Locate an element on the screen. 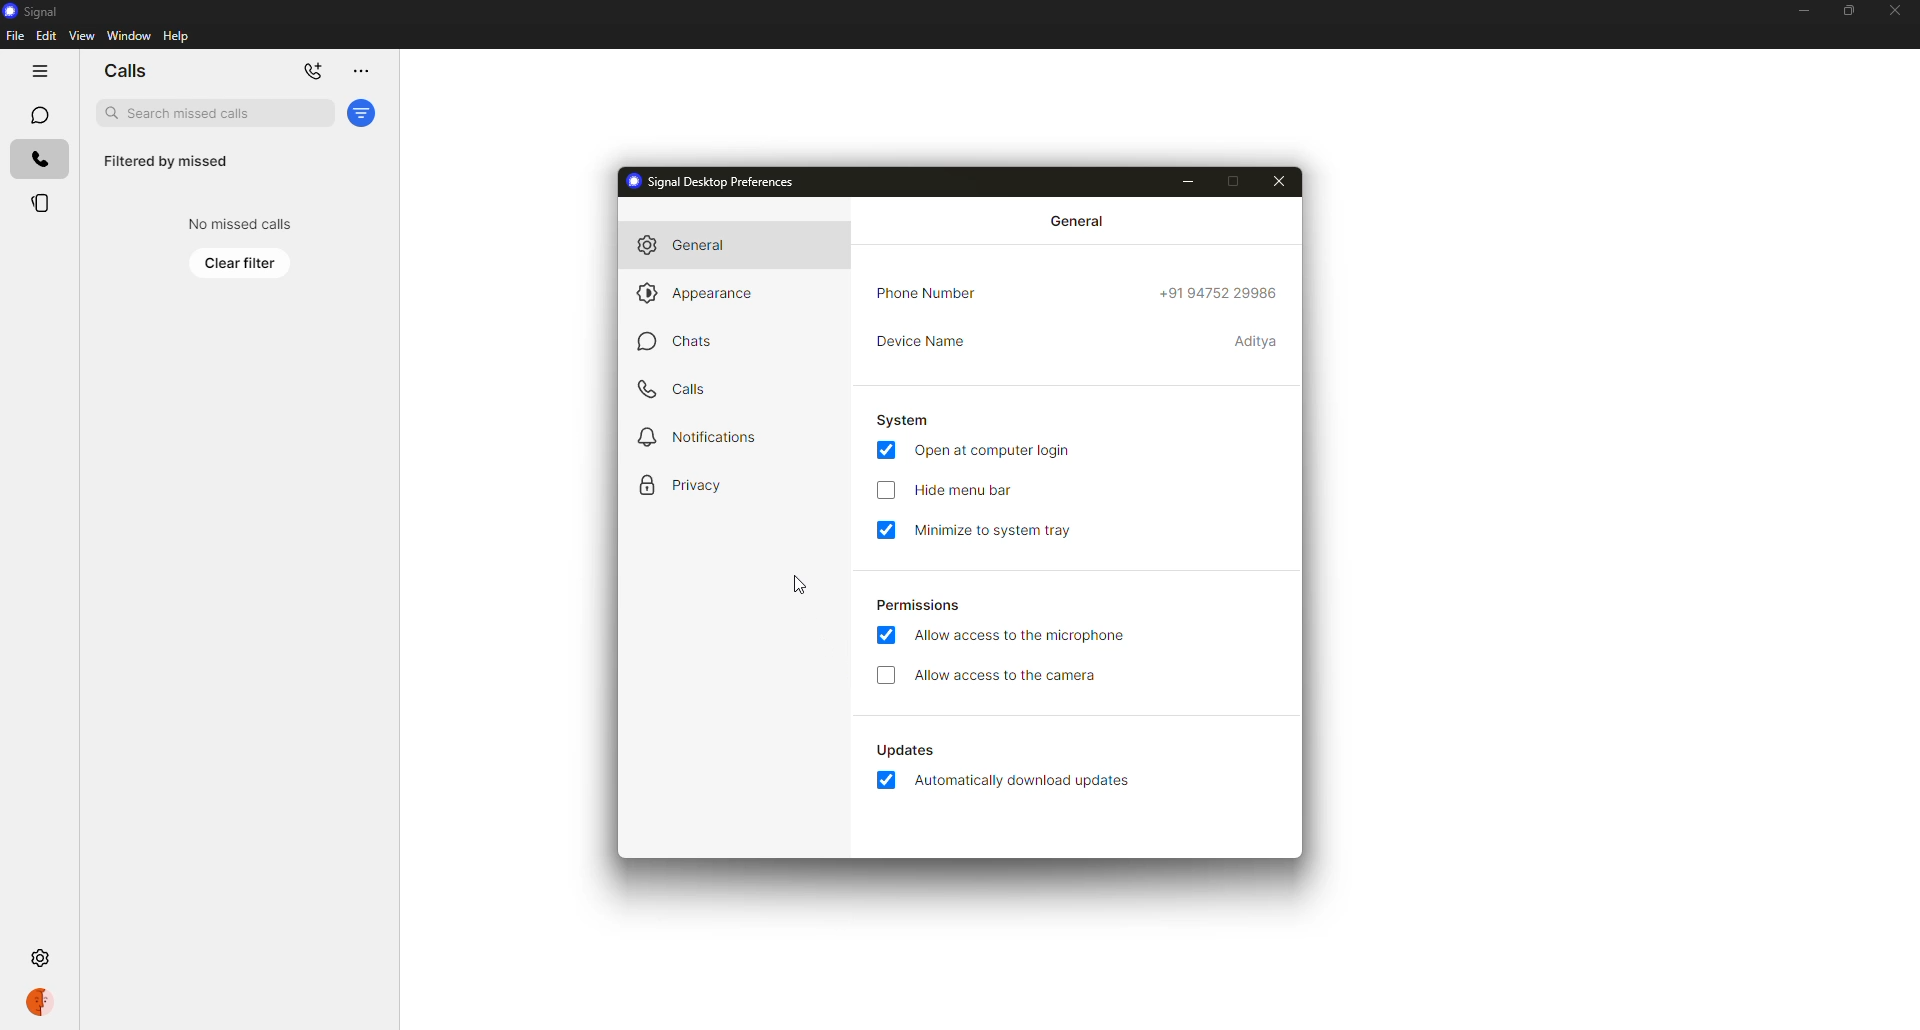 The height and width of the screenshot is (1030, 1920). disabled is located at coordinates (886, 675).